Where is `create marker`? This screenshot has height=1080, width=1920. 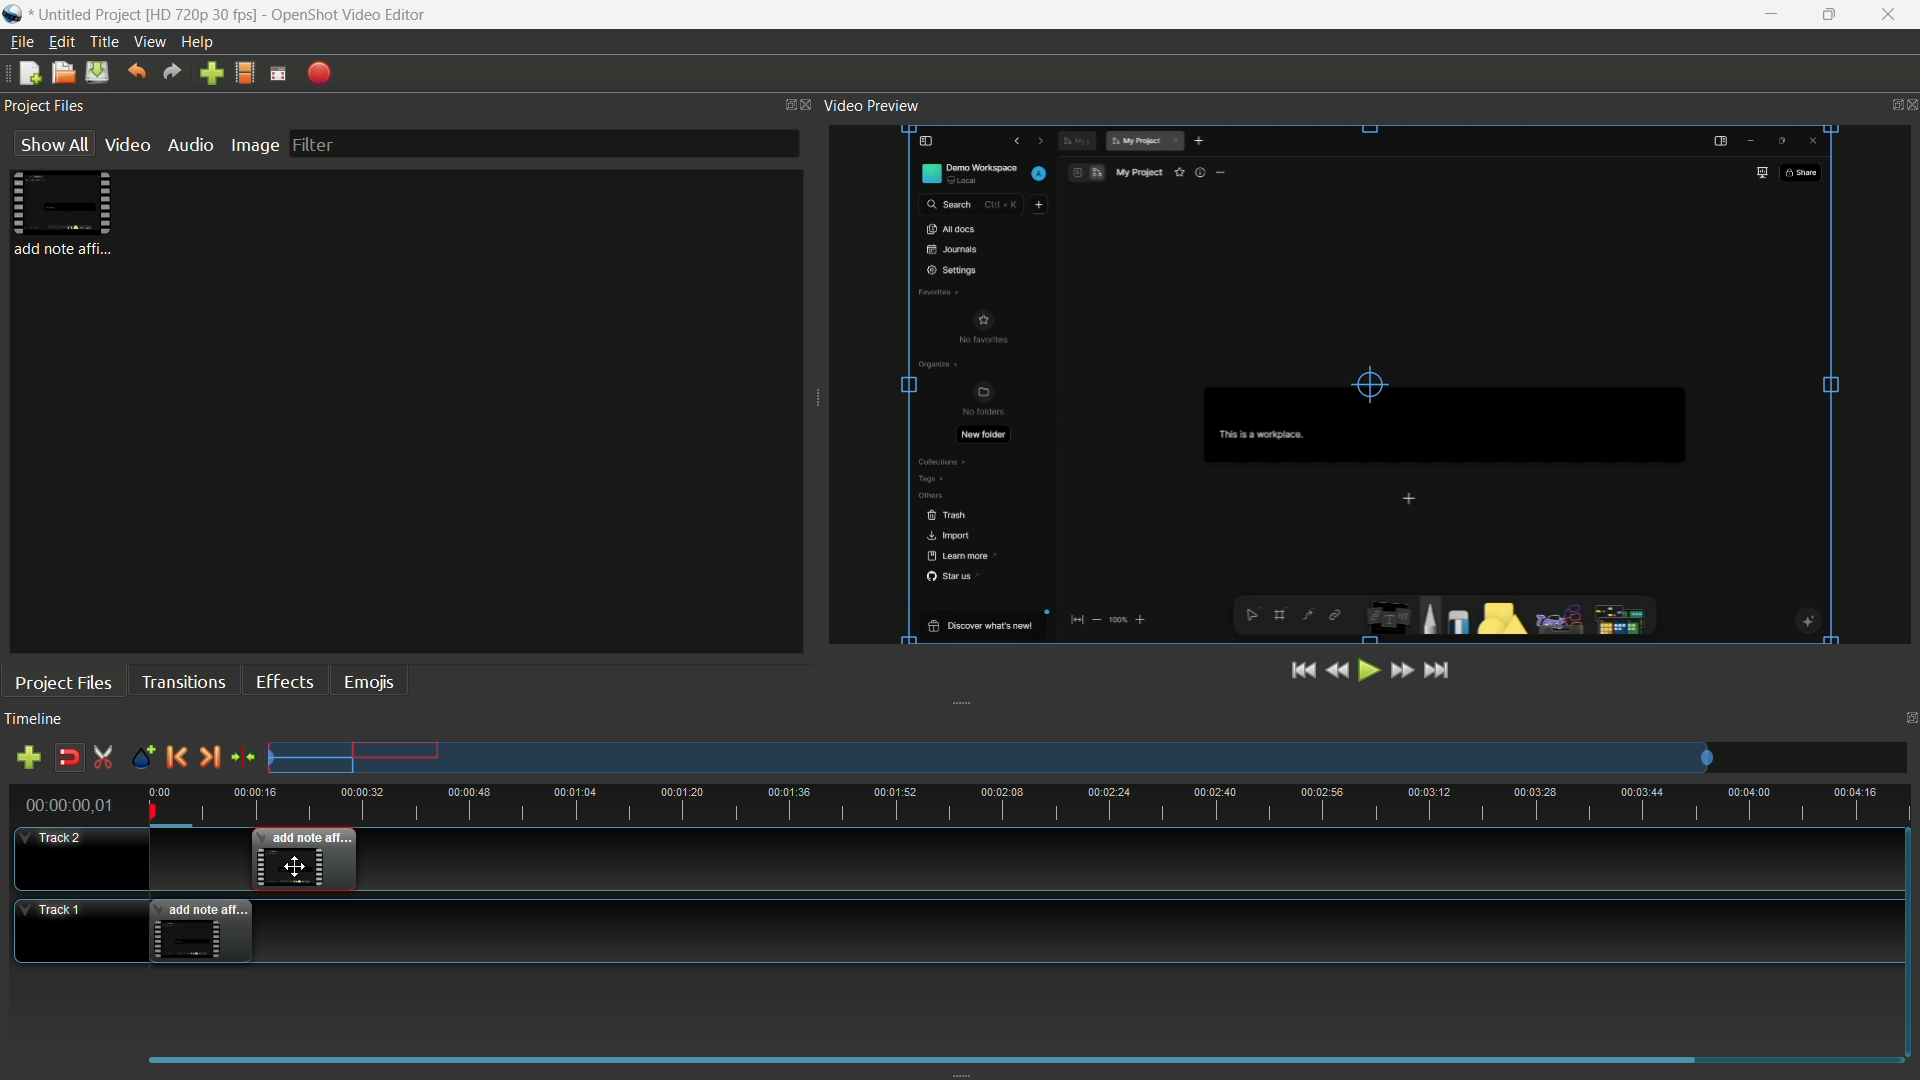 create marker is located at coordinates (143, 758).